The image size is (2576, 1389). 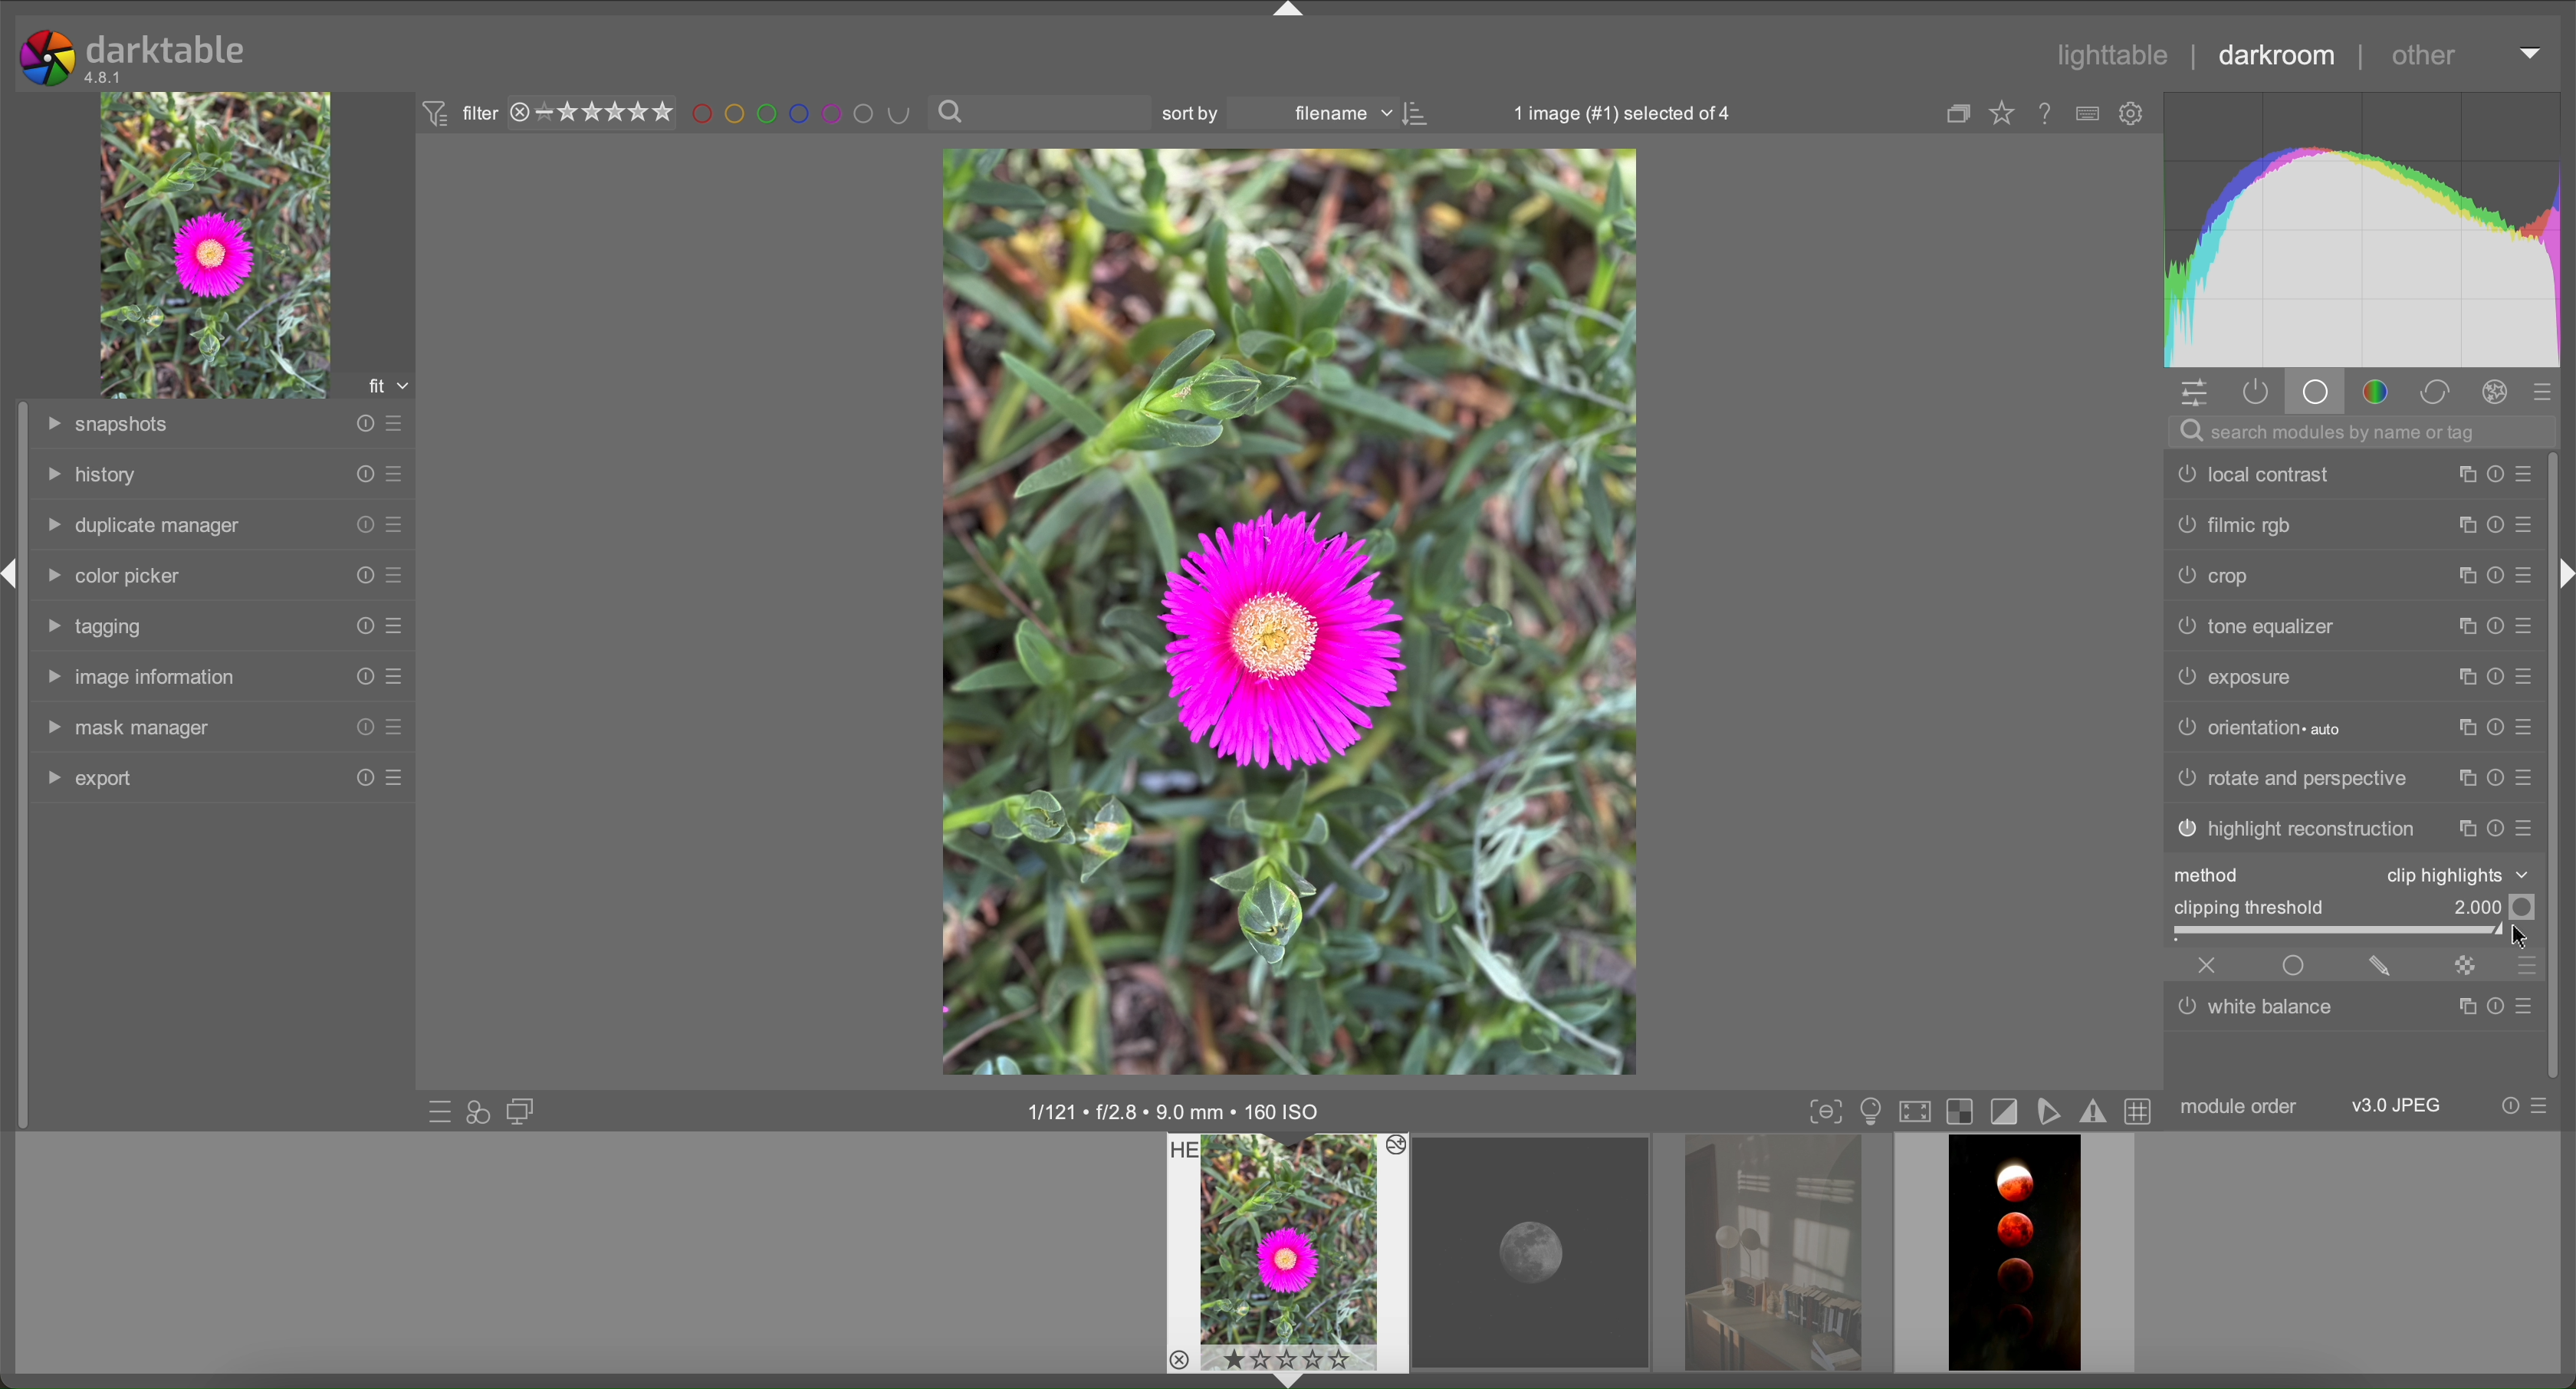 I want to click on copy, so click(x=2462, y=726).